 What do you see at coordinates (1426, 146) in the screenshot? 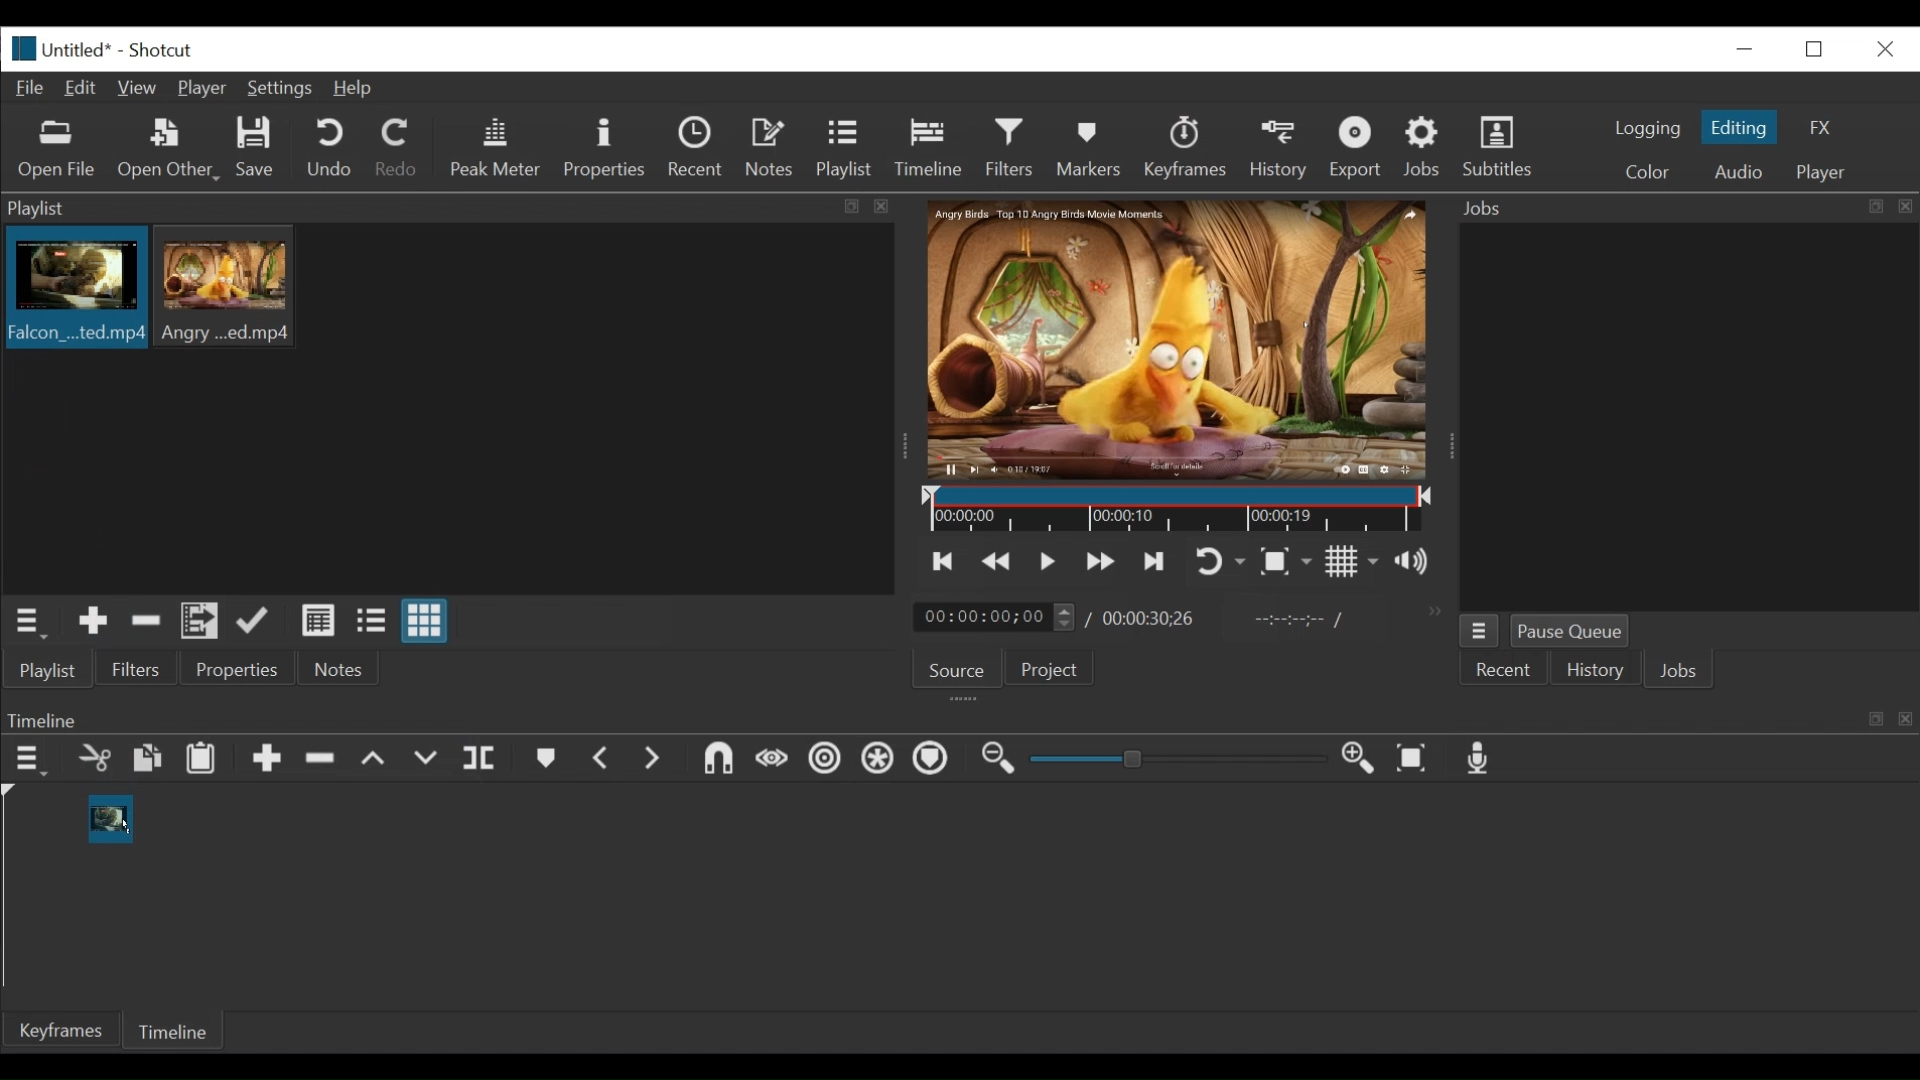
I see `Jobs` at bounding box center [1426, 146].